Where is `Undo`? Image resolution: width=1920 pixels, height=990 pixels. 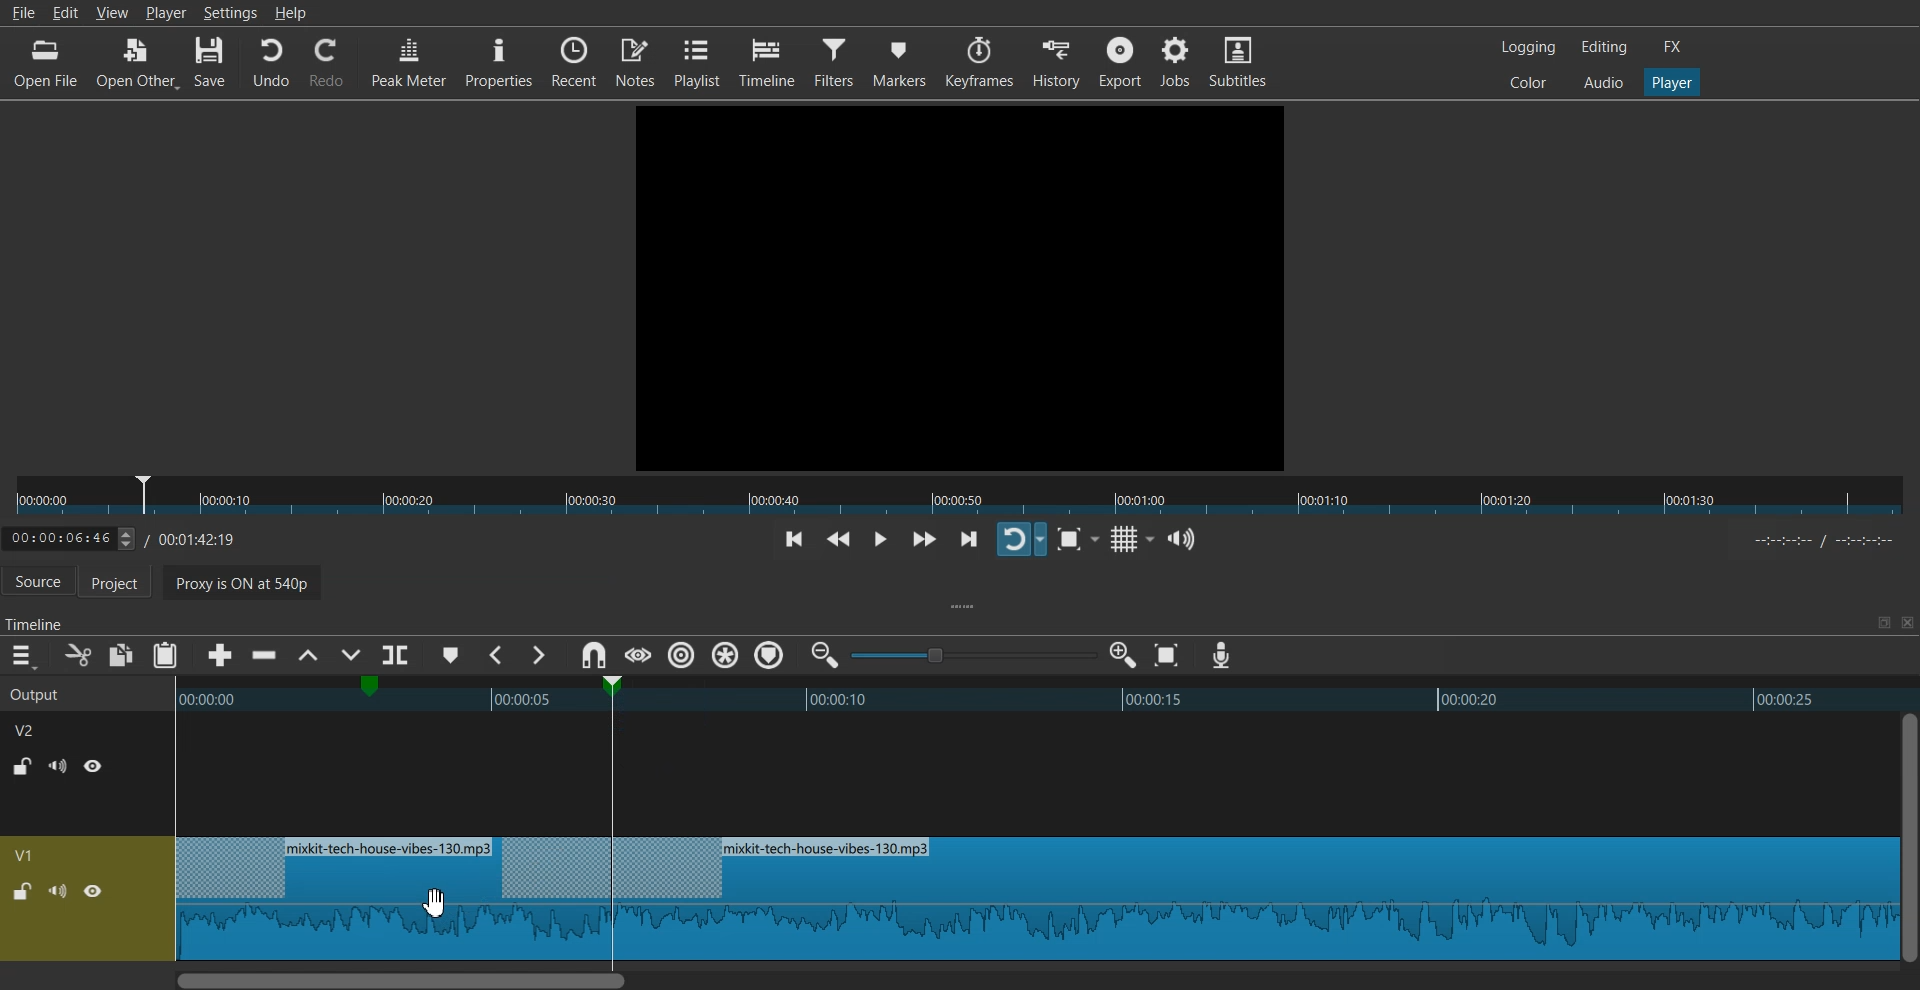
Undo is located at coordinates (271, 63).